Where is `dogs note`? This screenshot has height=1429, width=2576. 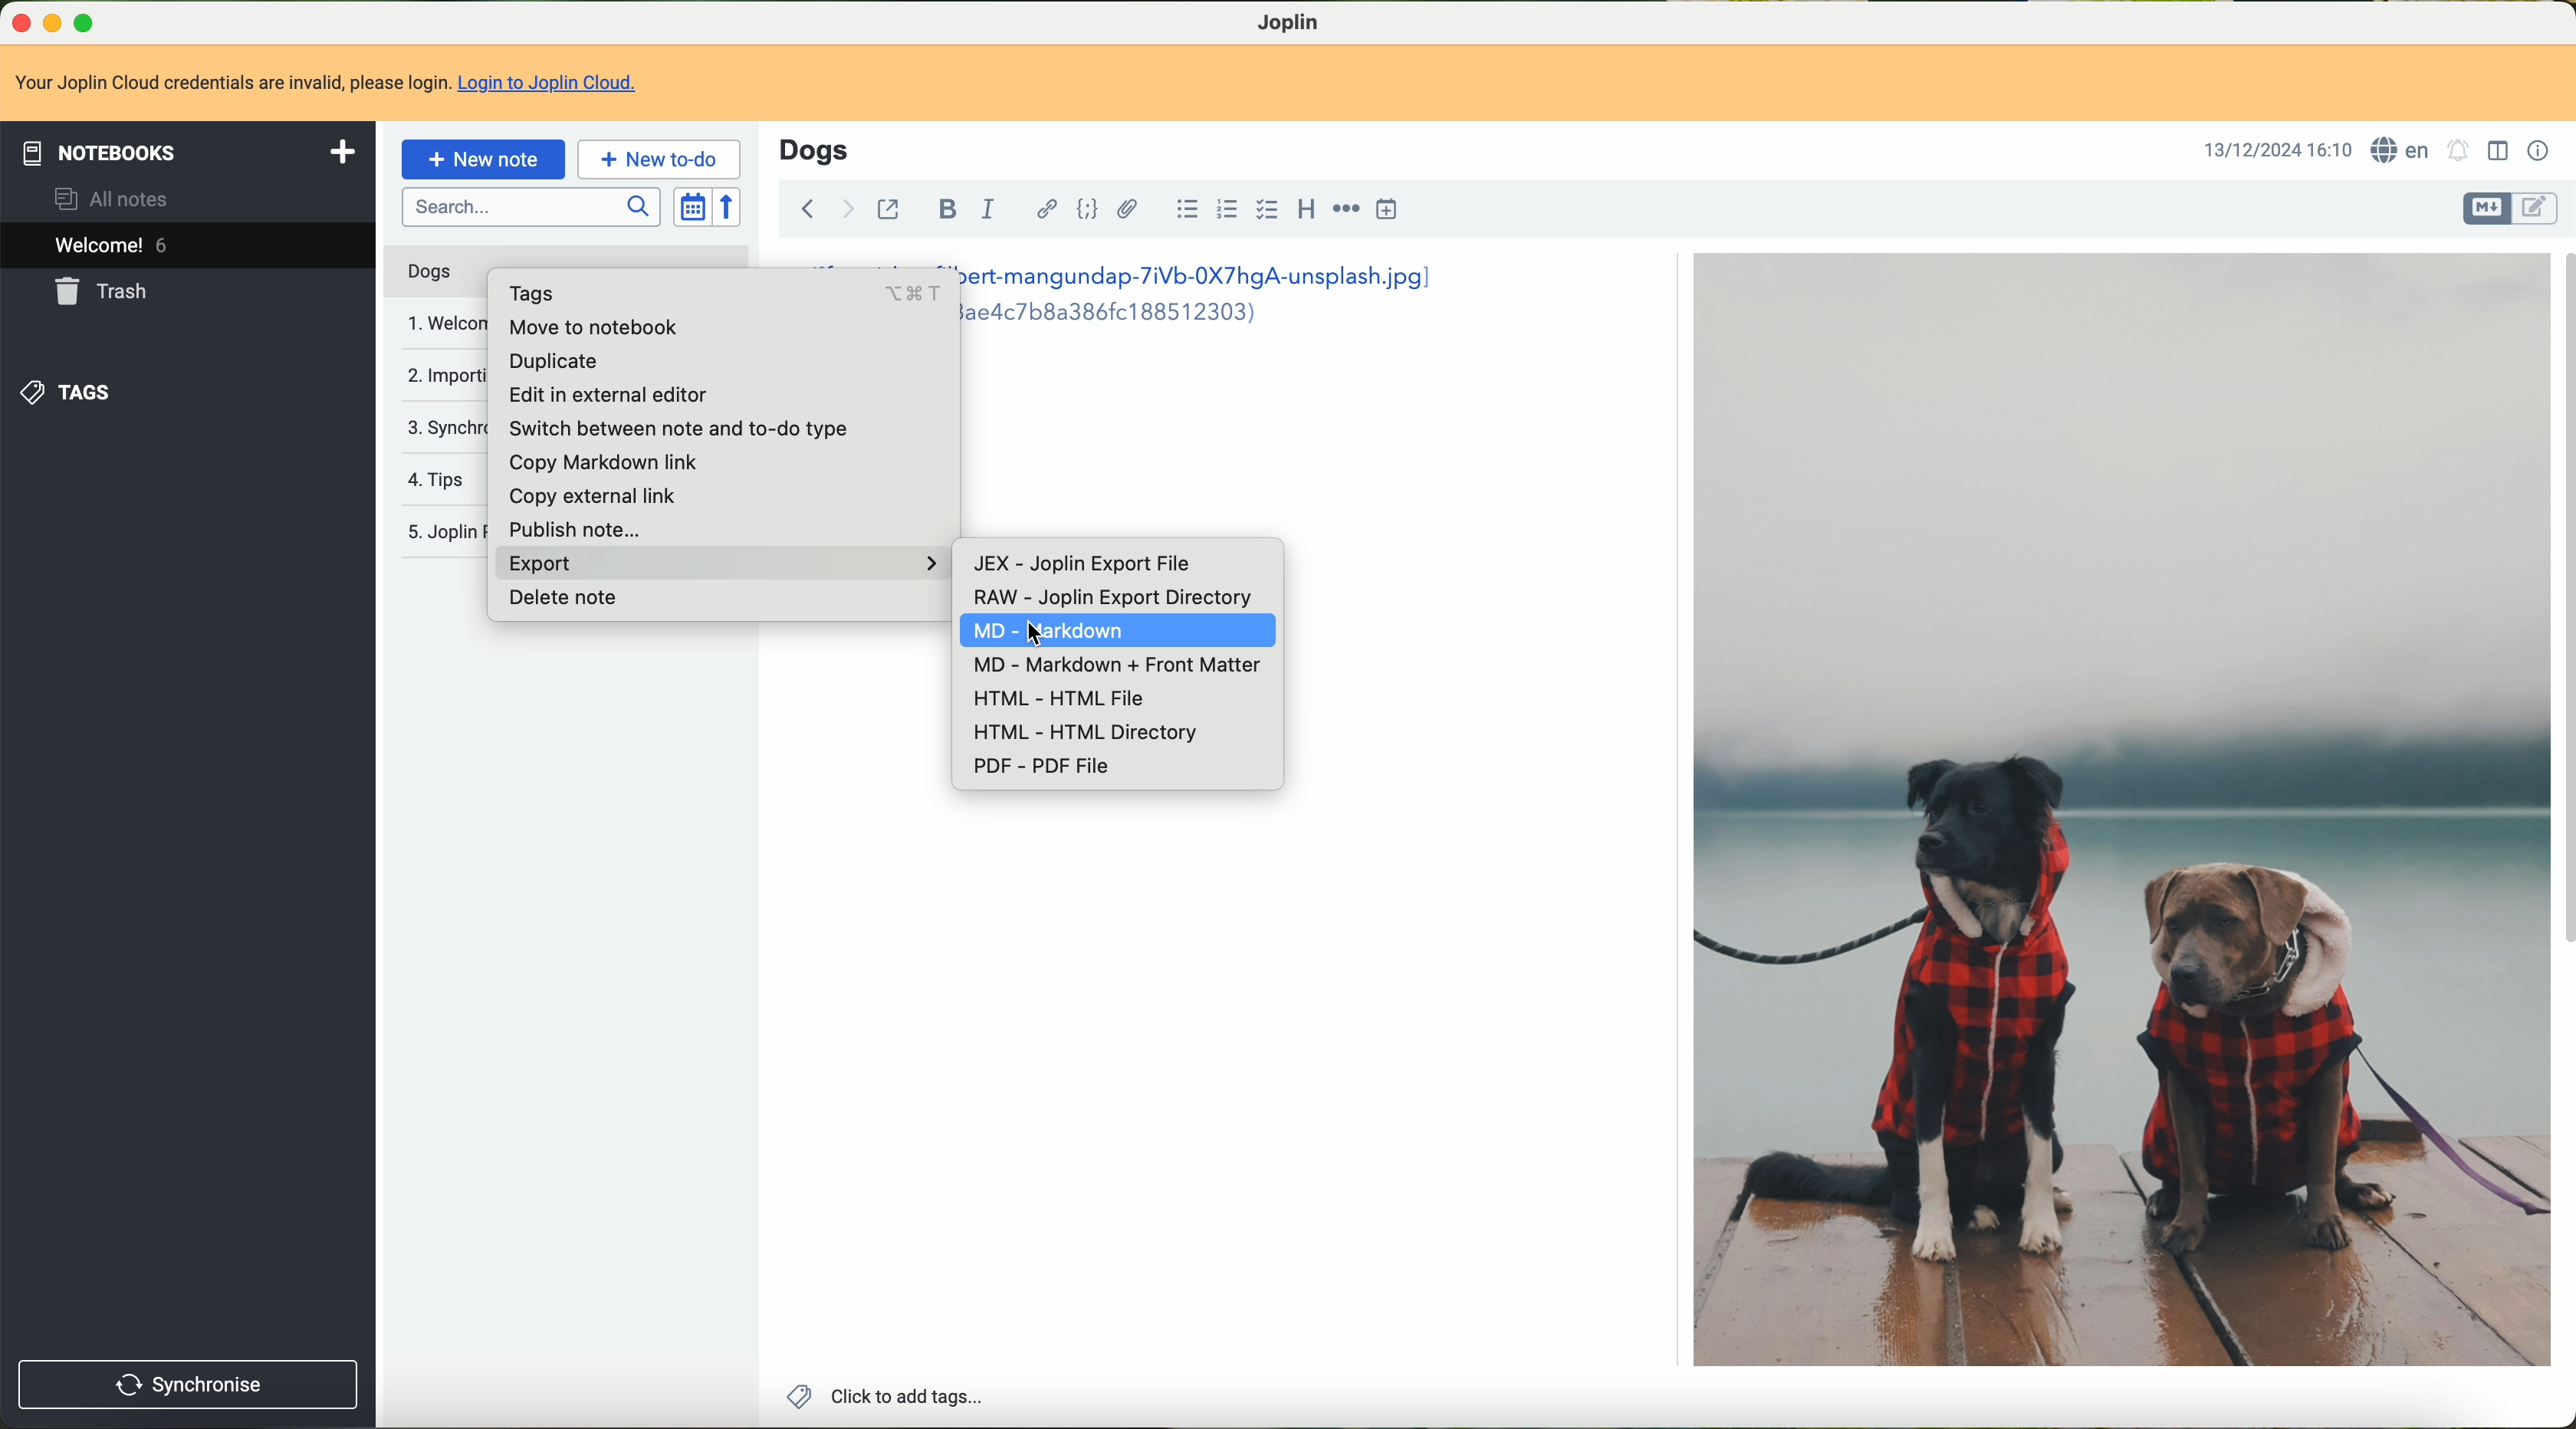 dogs note is located at coordinates (427, 272).